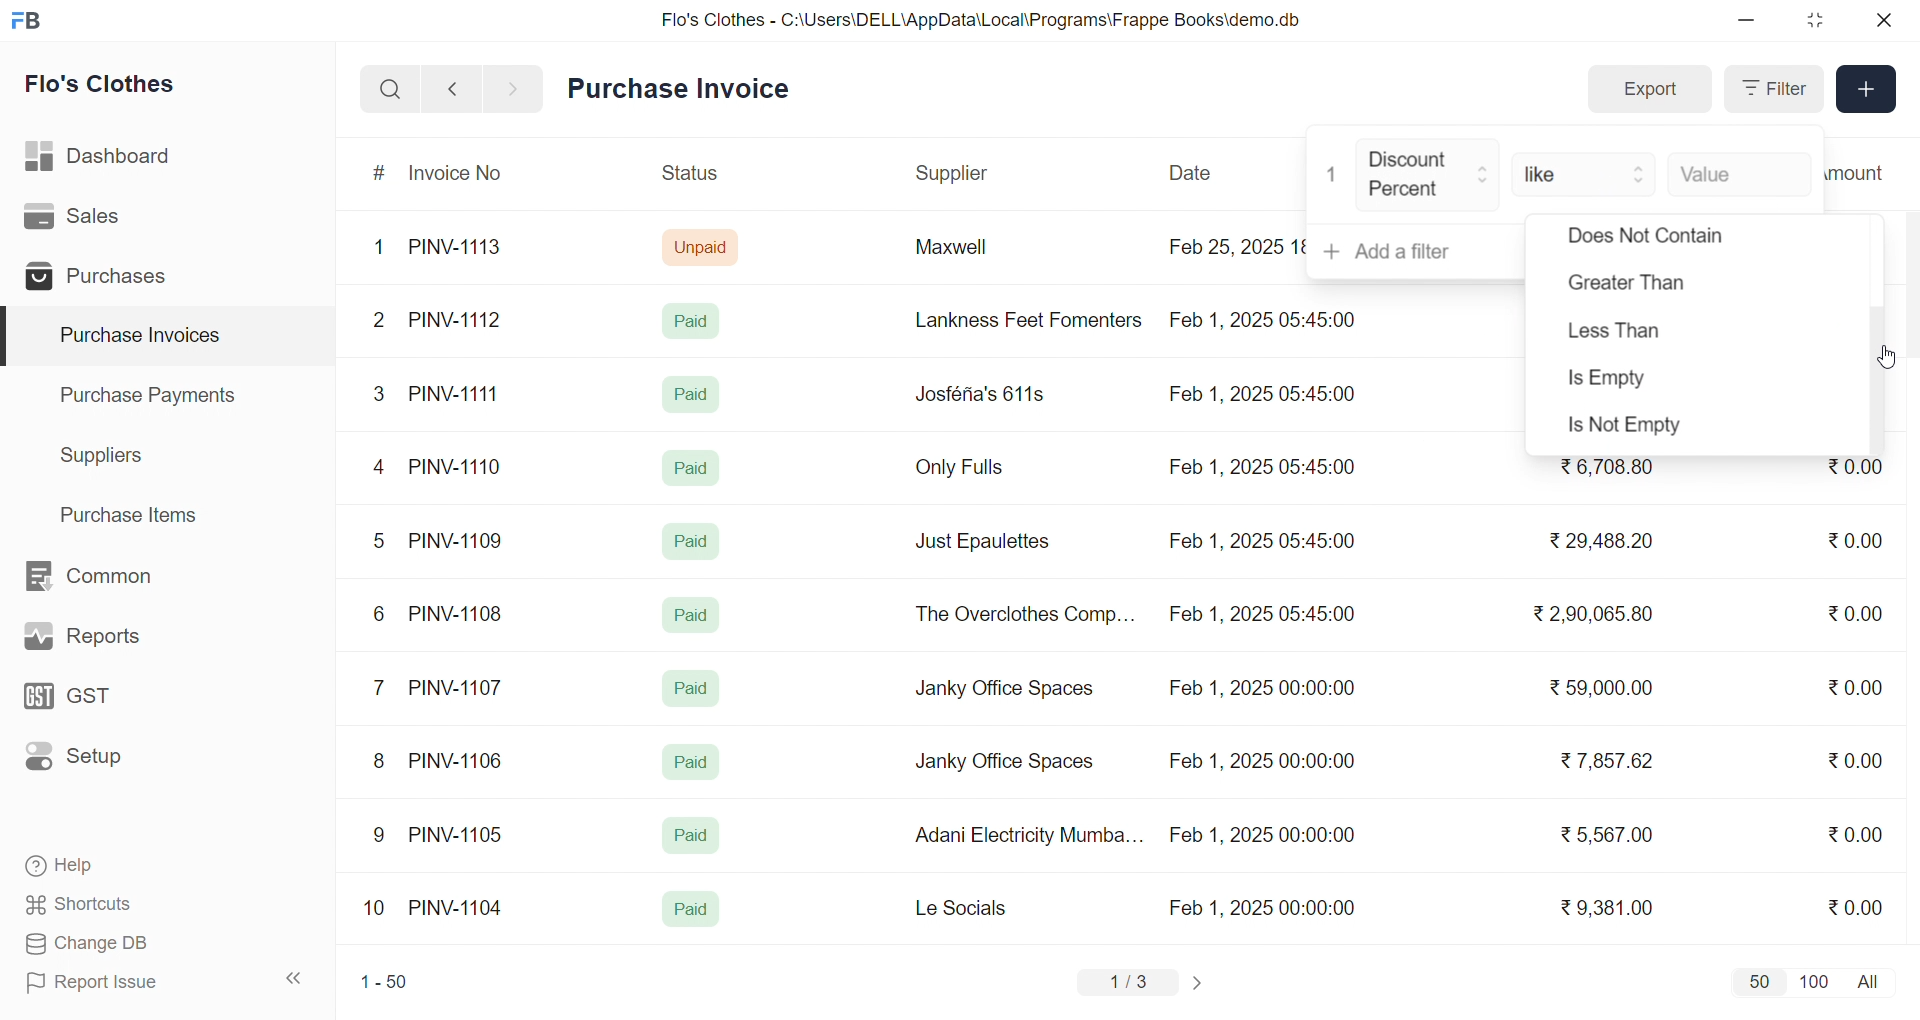 This screenshot has height=1020, width=1920. I want to click on Date, so click(1193, 173).